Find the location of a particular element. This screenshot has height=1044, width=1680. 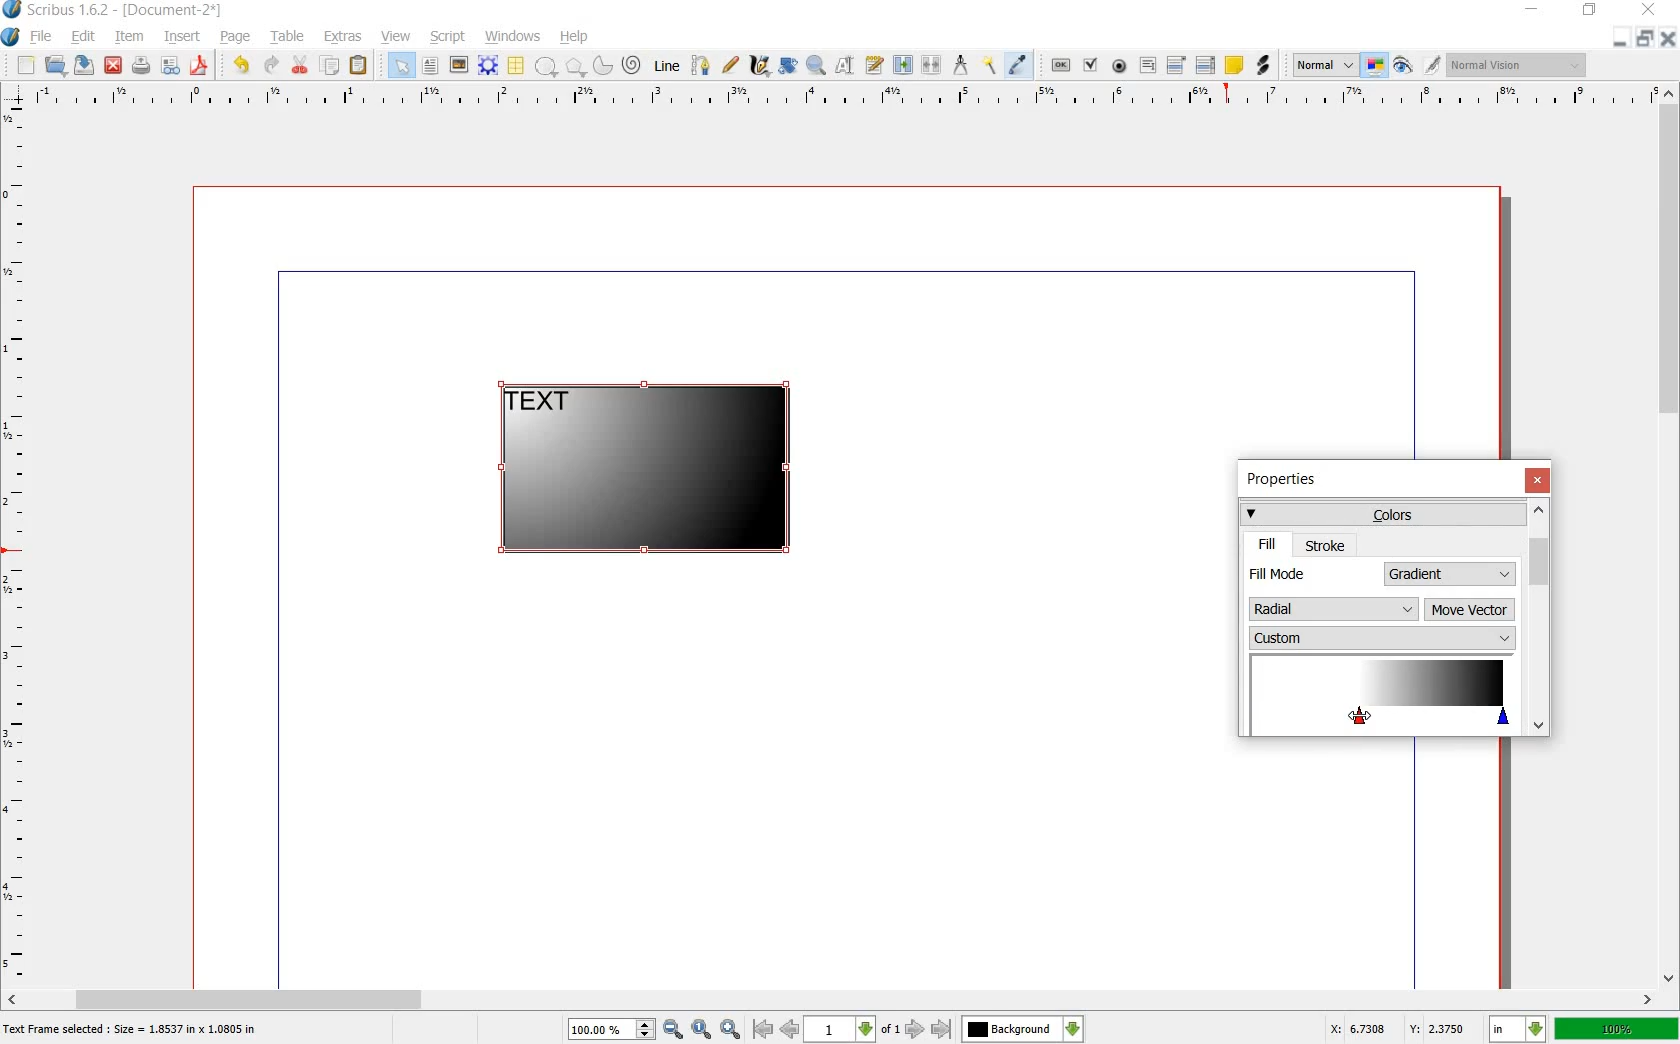

ruler is located at coordinates (837, 97).